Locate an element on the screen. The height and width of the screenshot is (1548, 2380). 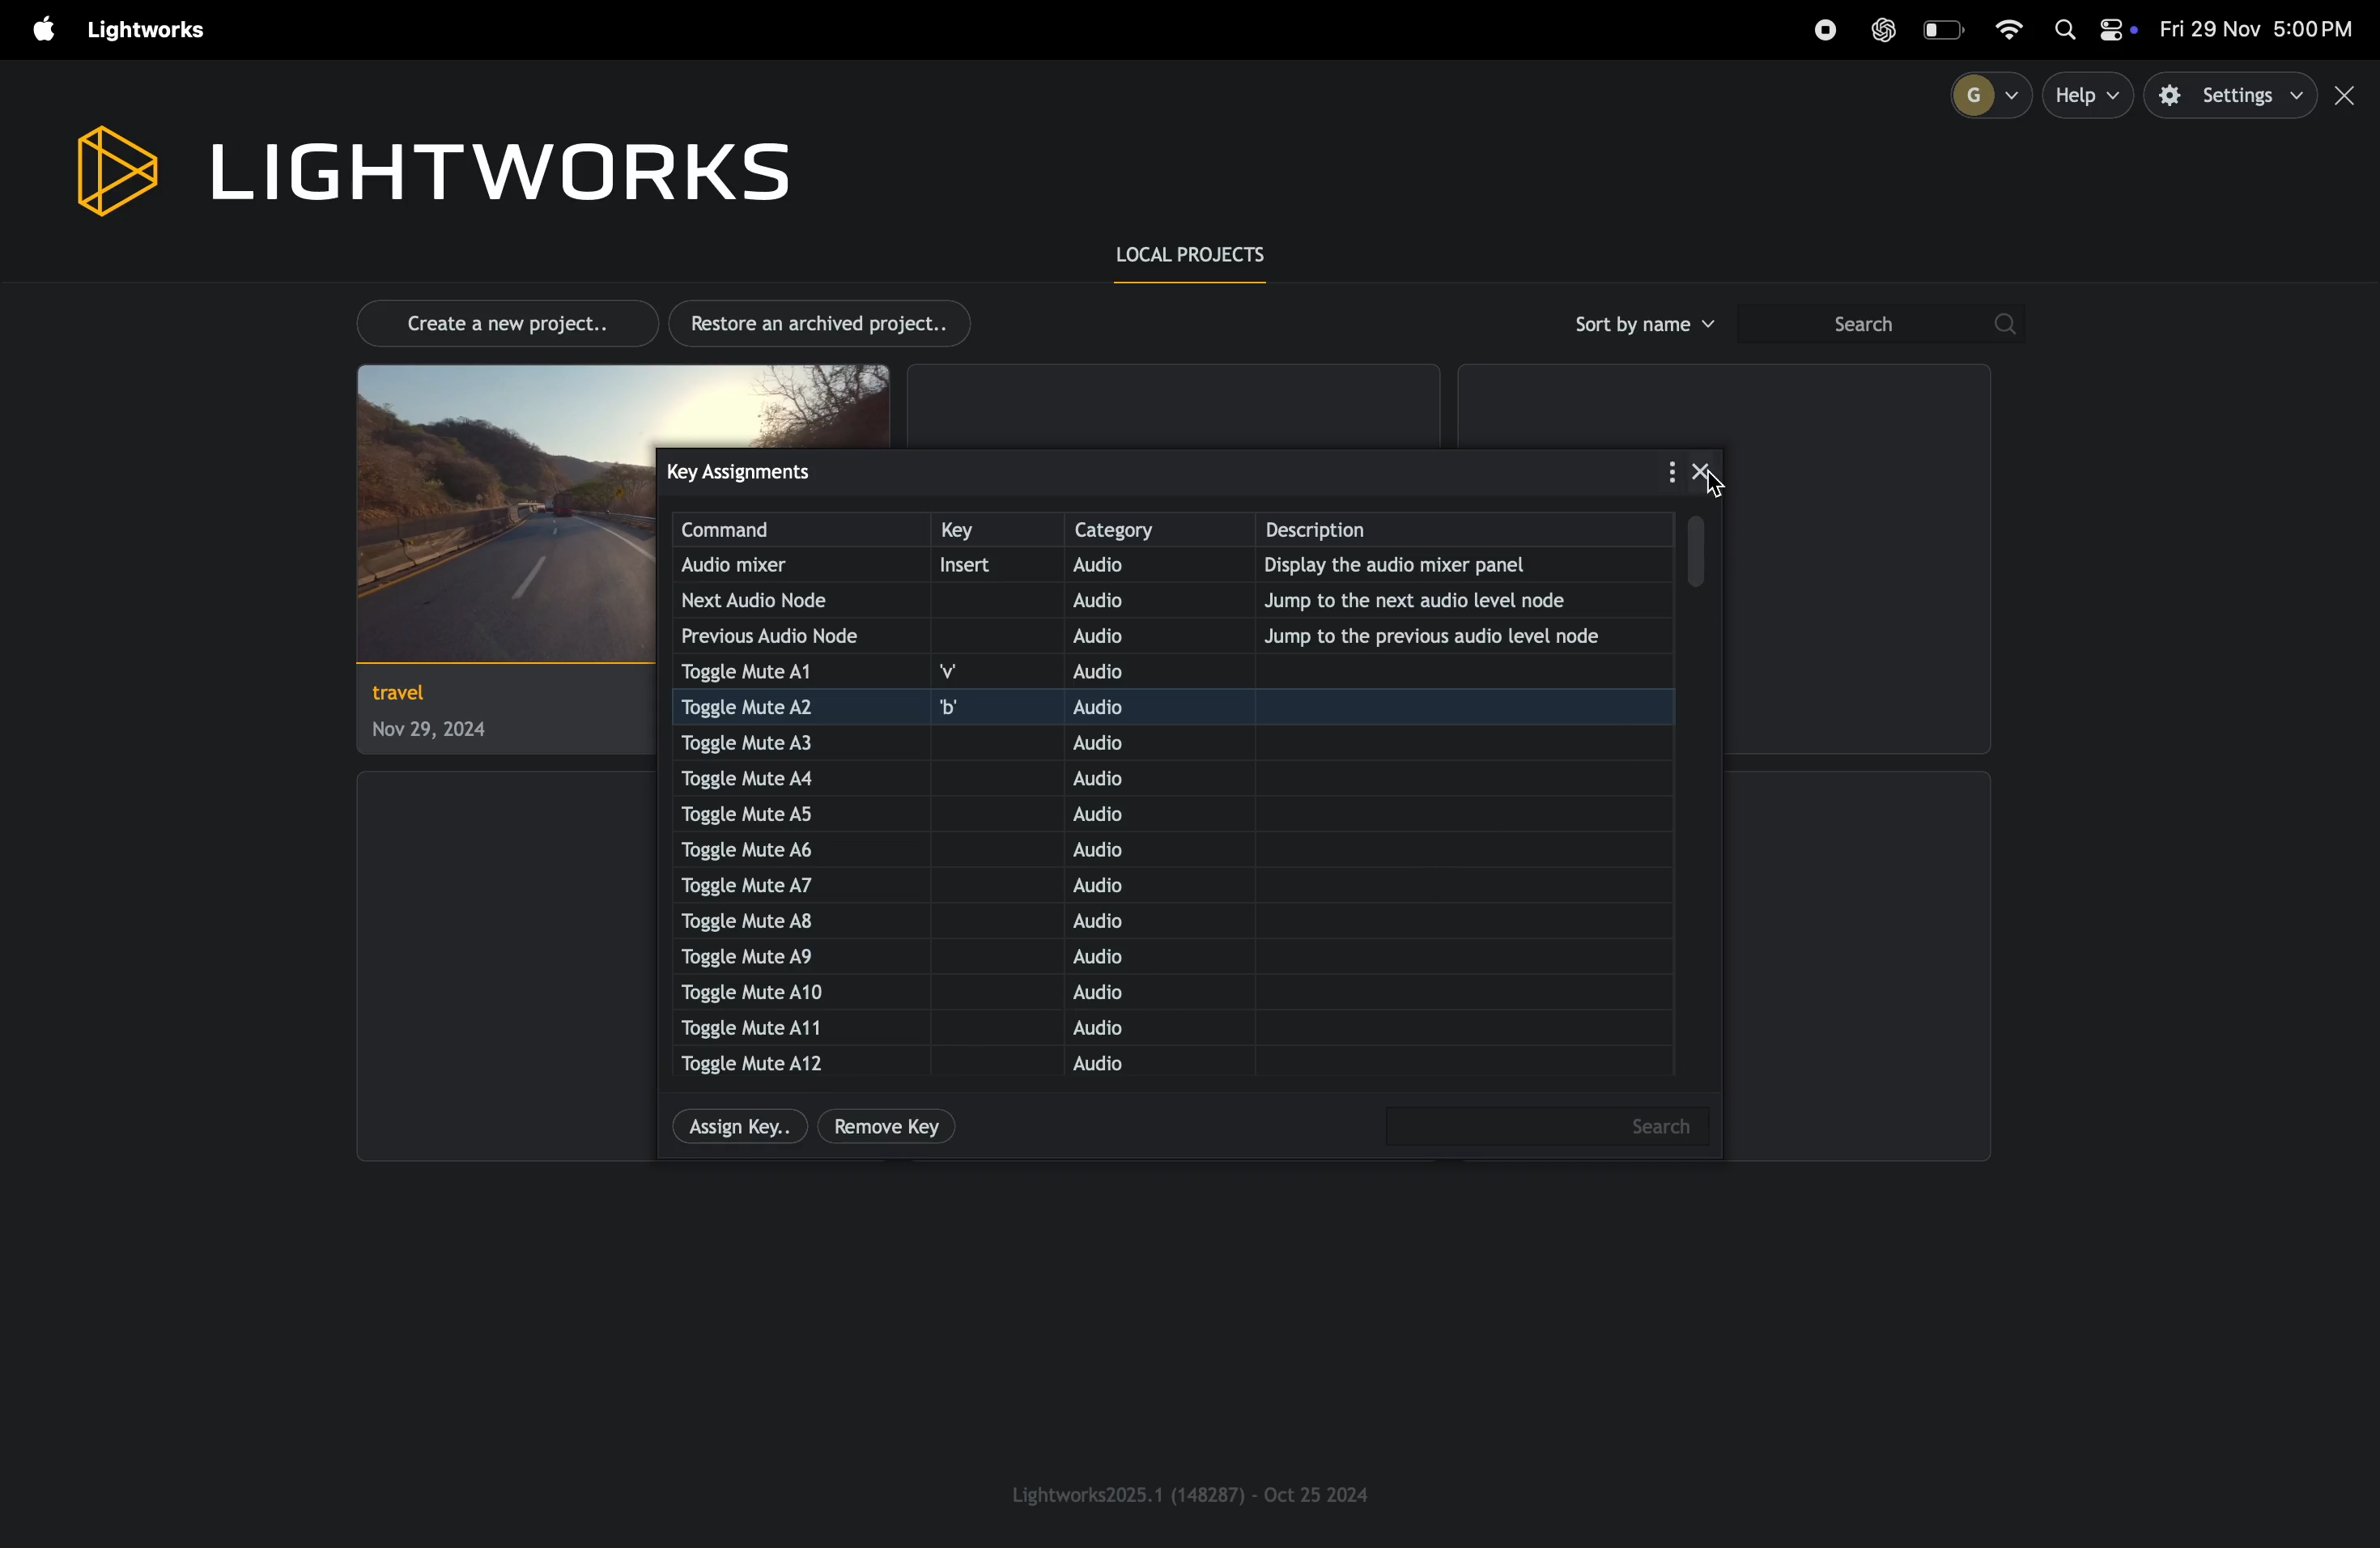
assign key is located at coordinates (732, 1130).